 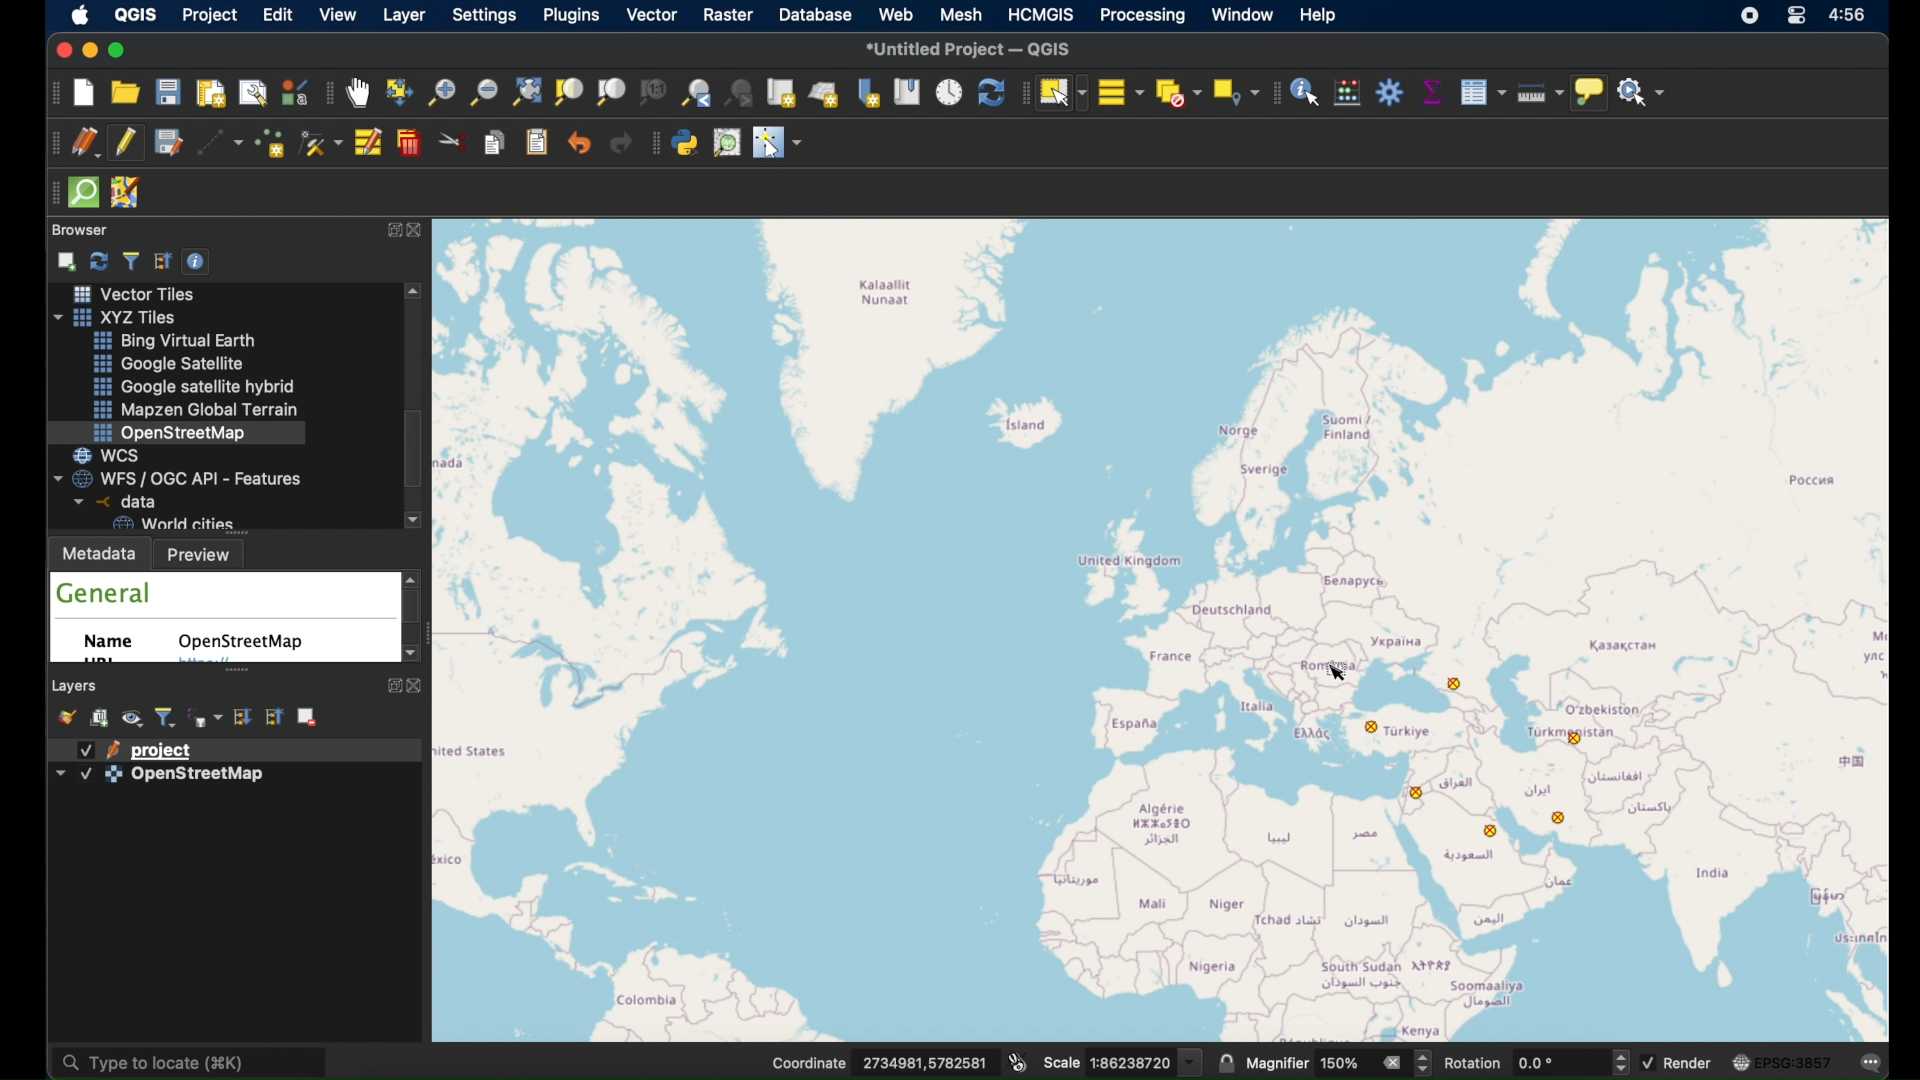 I want to click on add point feature, so click(x=273, y=142).